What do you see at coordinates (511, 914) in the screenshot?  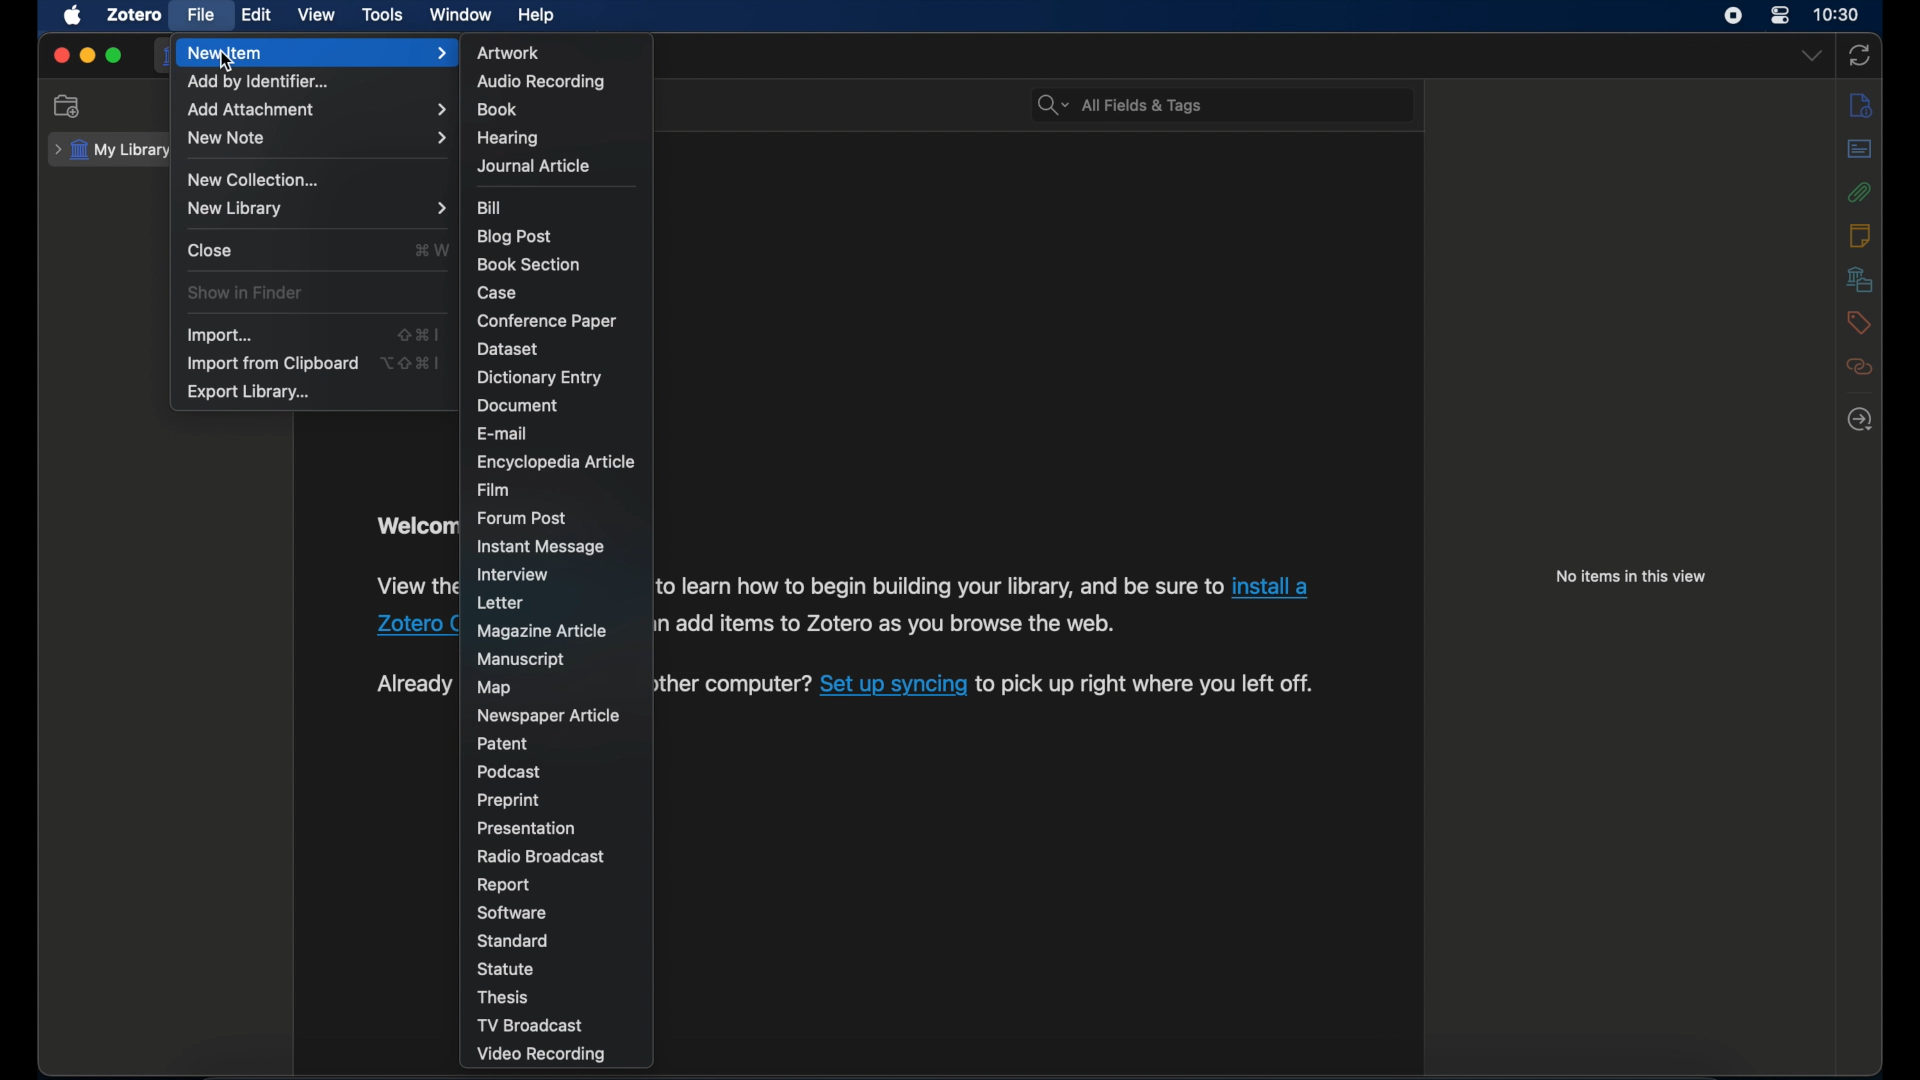 I see `software` at bounding box center [511, 914].